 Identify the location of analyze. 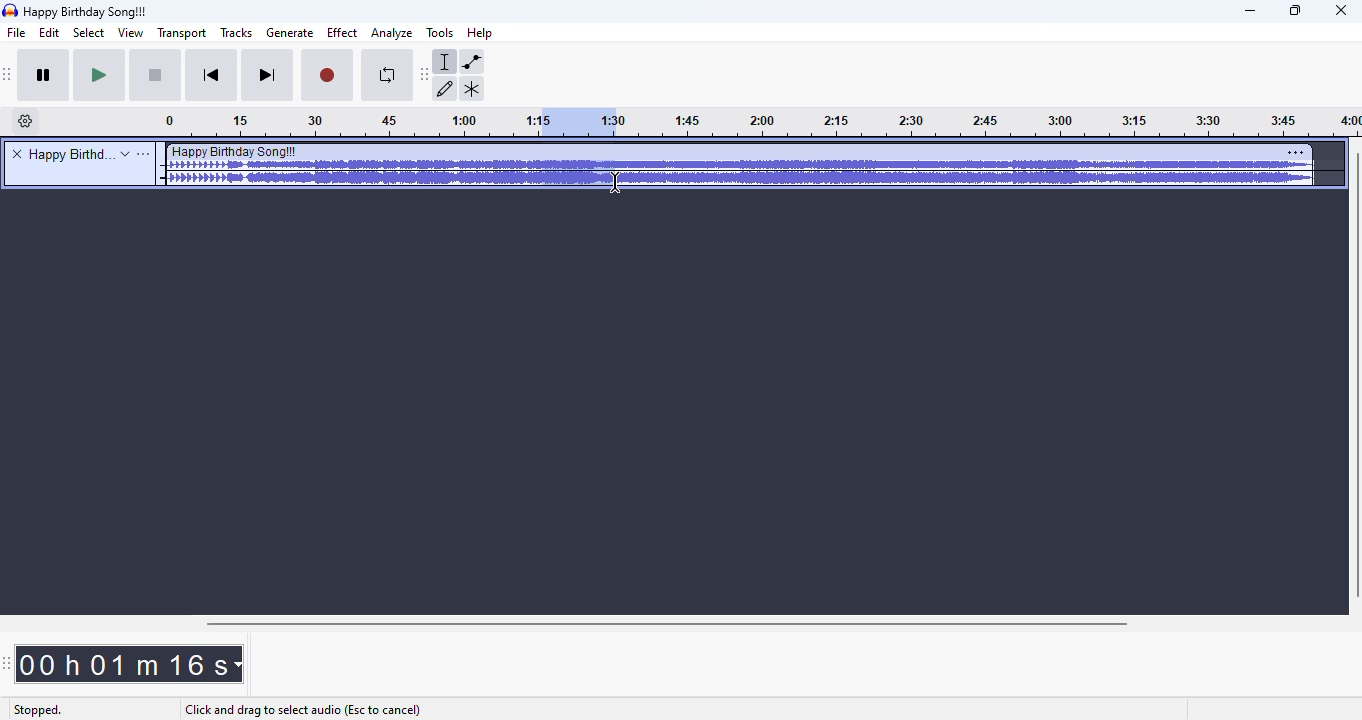
(392, 34).